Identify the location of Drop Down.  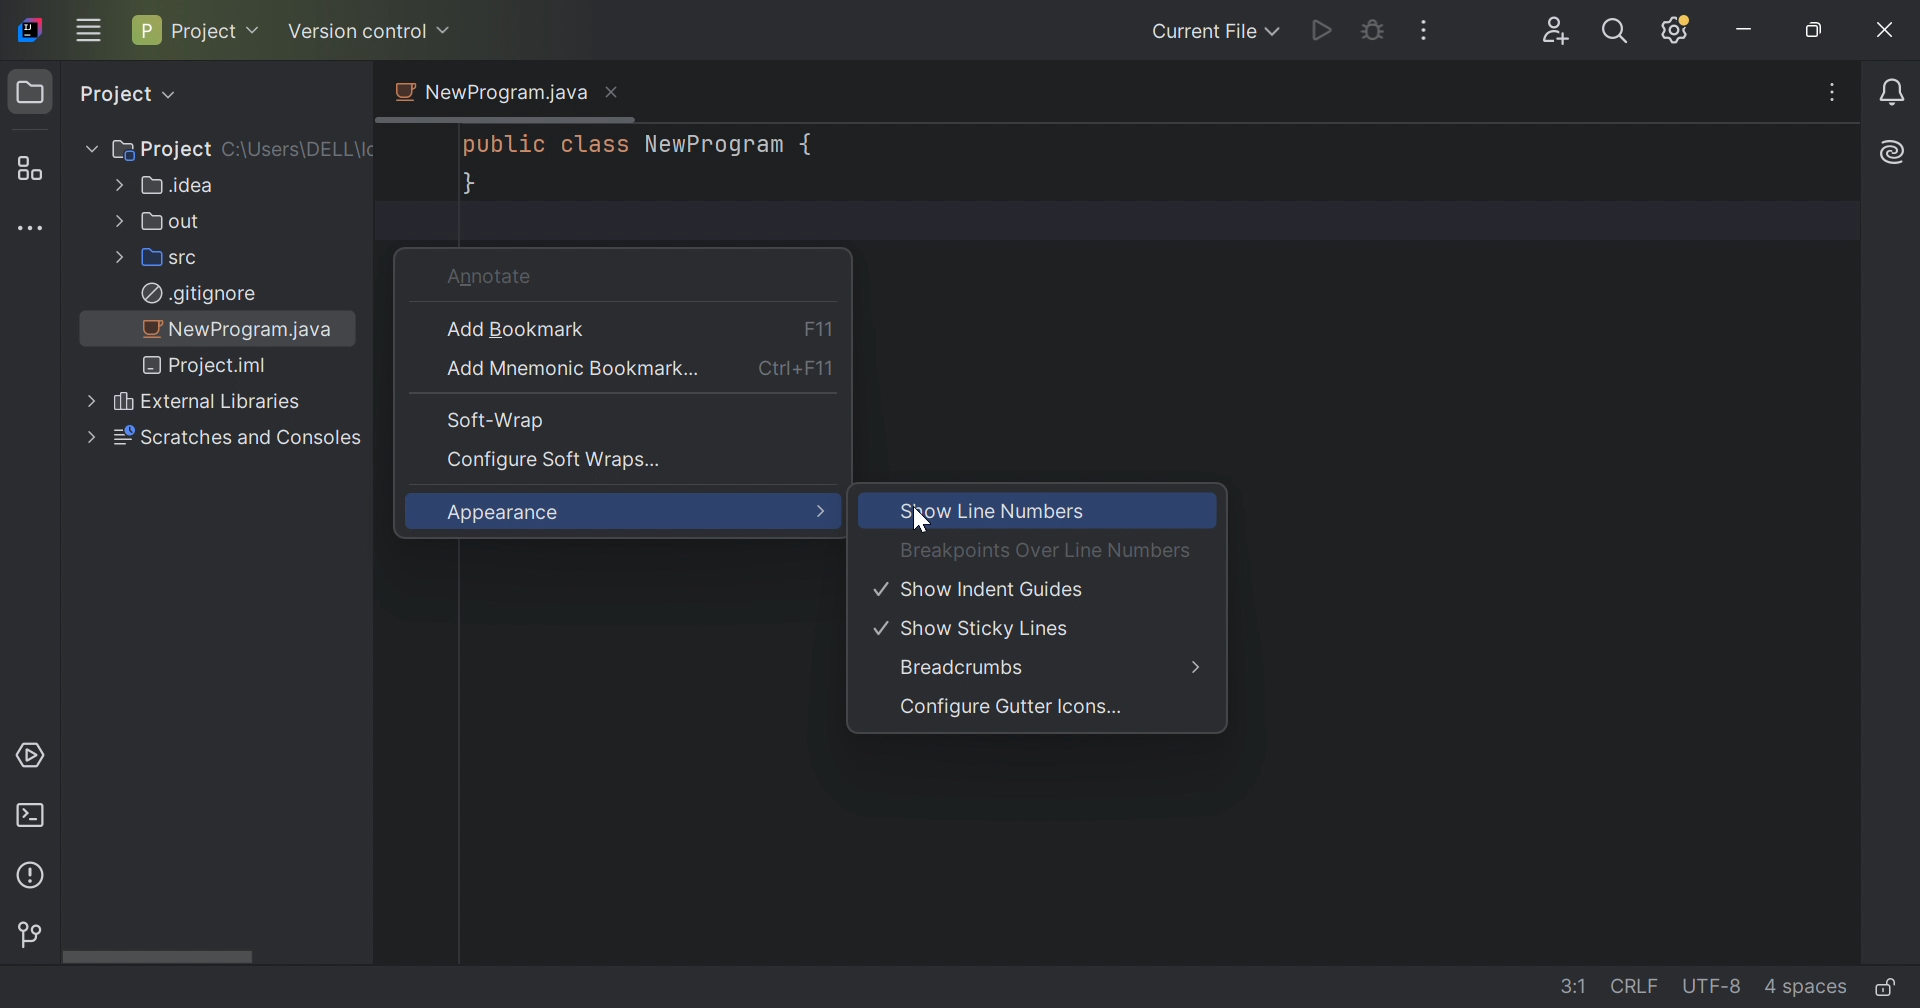
(1276, 32).